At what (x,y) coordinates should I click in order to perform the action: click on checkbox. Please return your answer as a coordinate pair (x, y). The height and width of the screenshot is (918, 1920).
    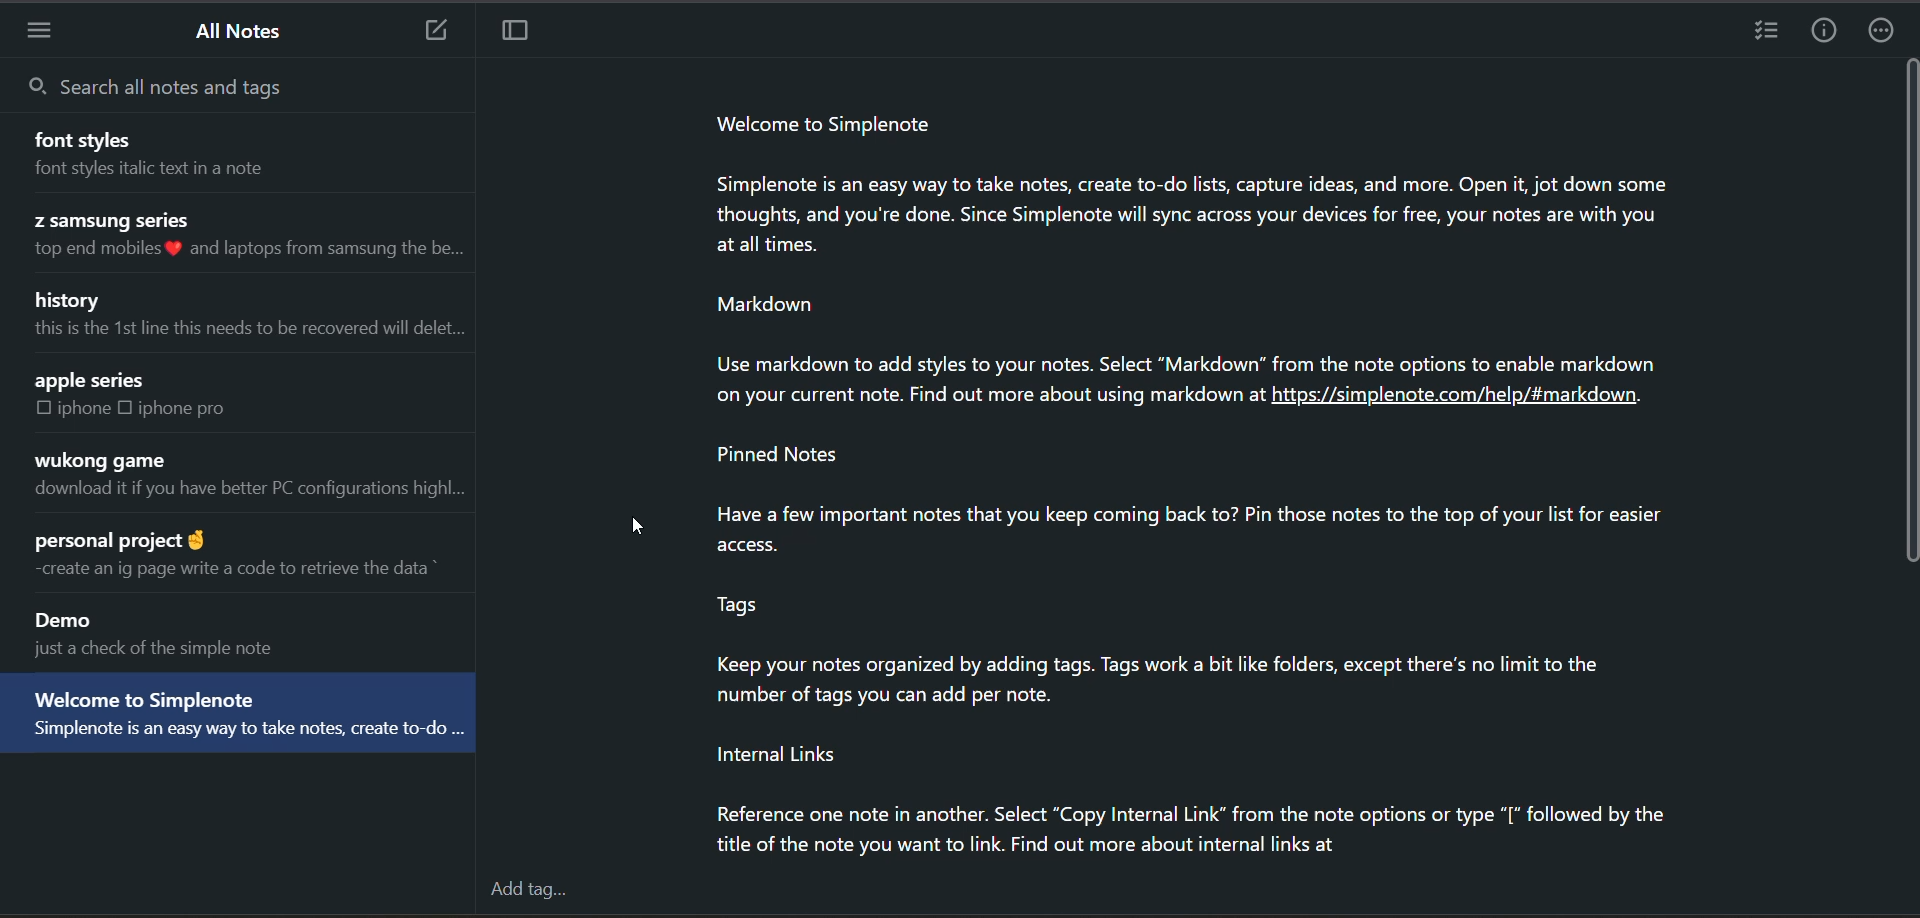
    Looking at the image, I should click on (35, 408).